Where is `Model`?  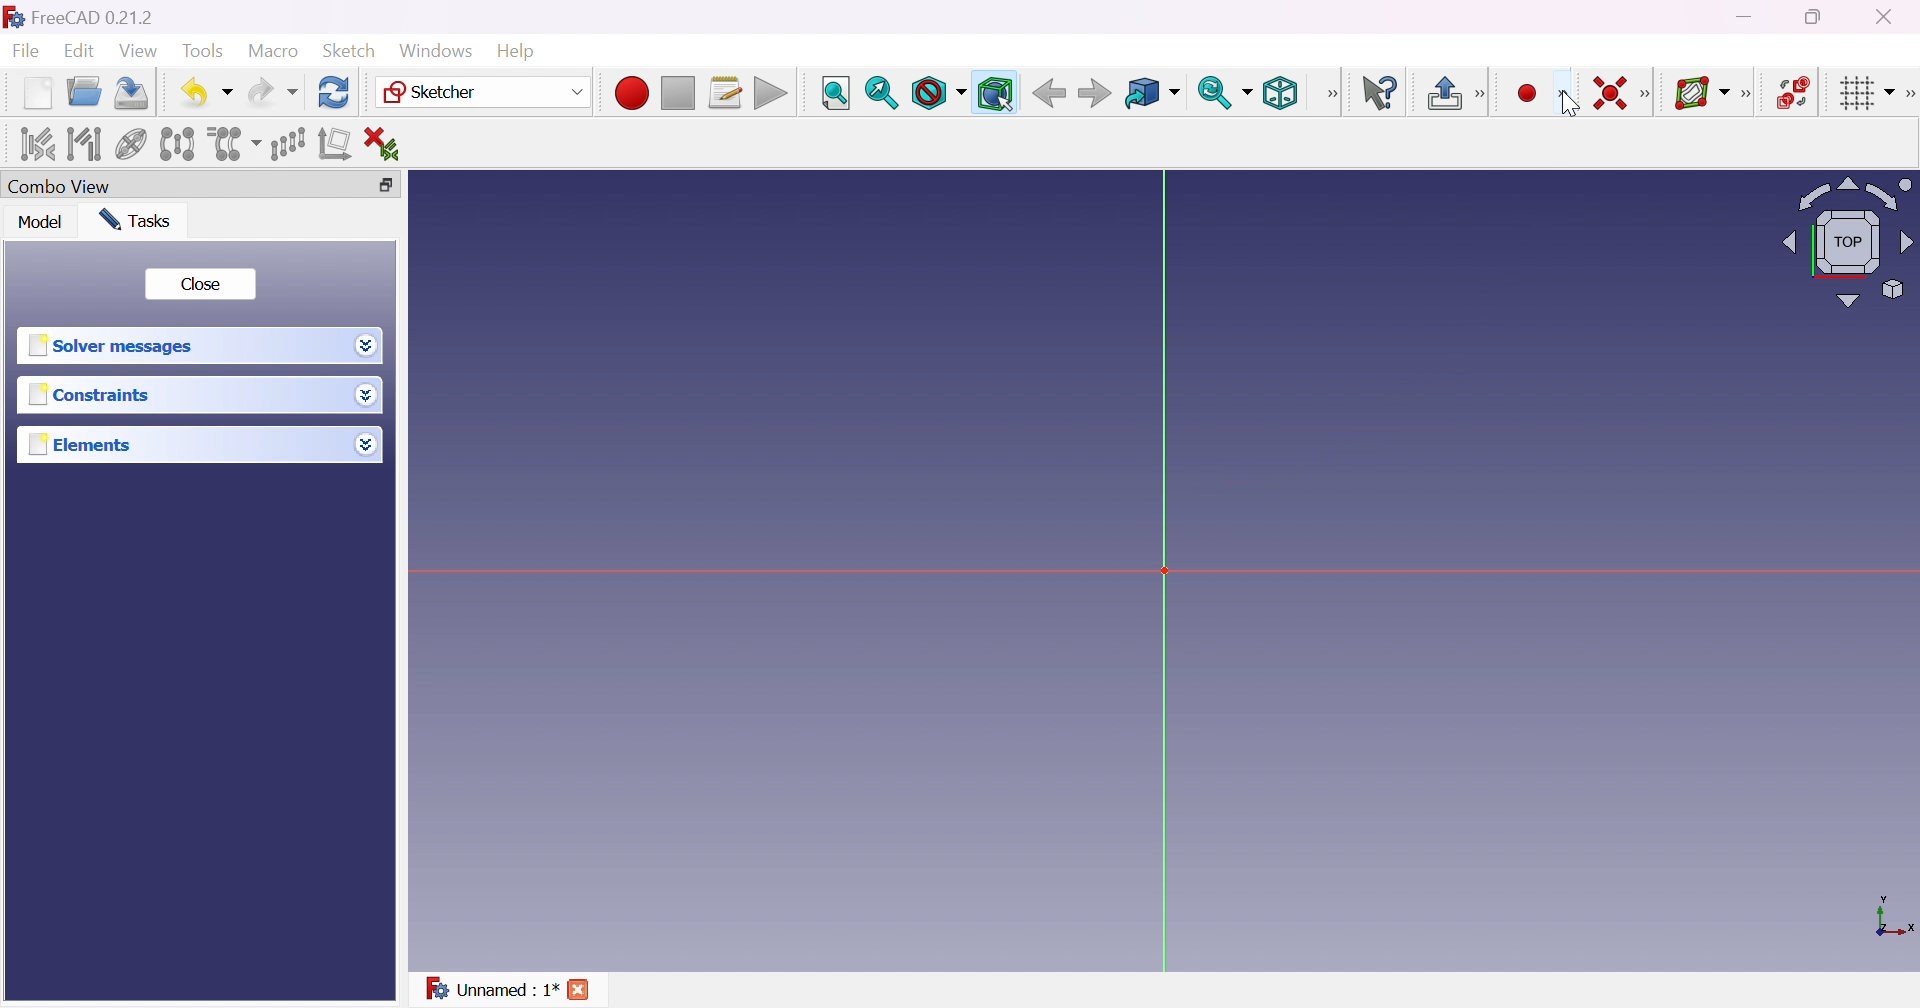 Model is located at coordinates (42, 223).